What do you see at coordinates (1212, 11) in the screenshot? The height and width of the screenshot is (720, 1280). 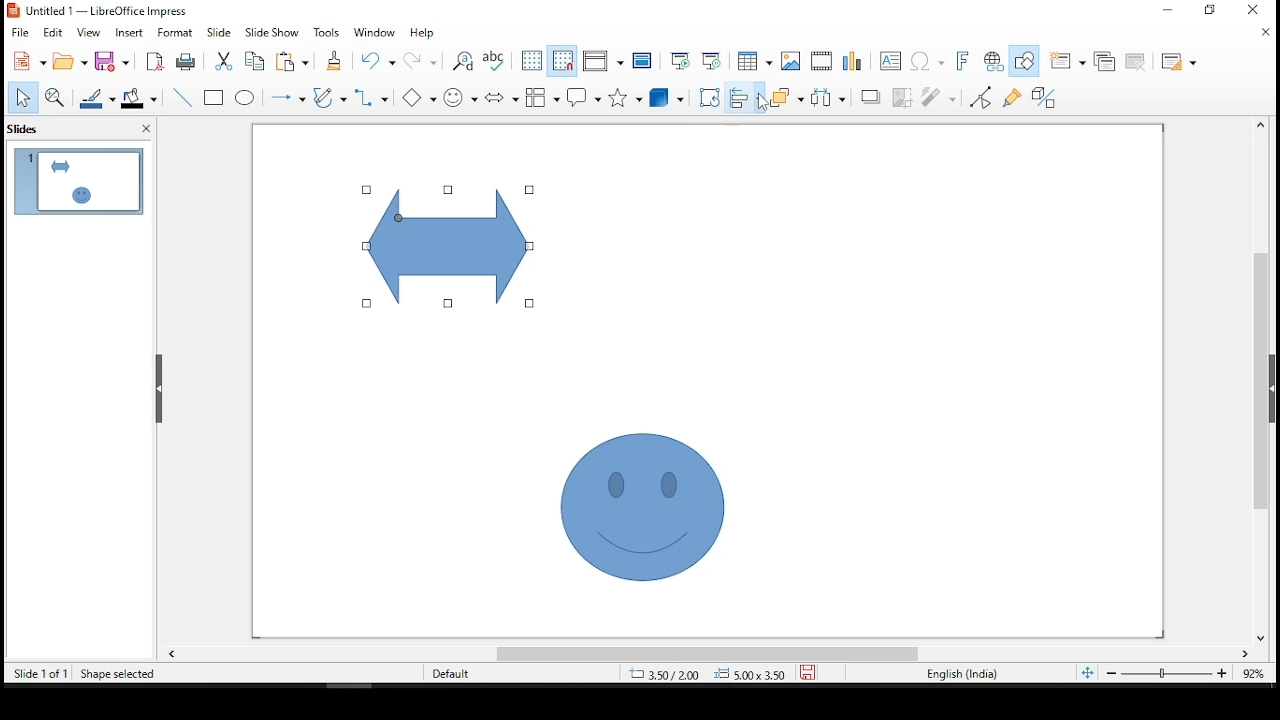 I see `minimize` at bounding box center [1212, 11].